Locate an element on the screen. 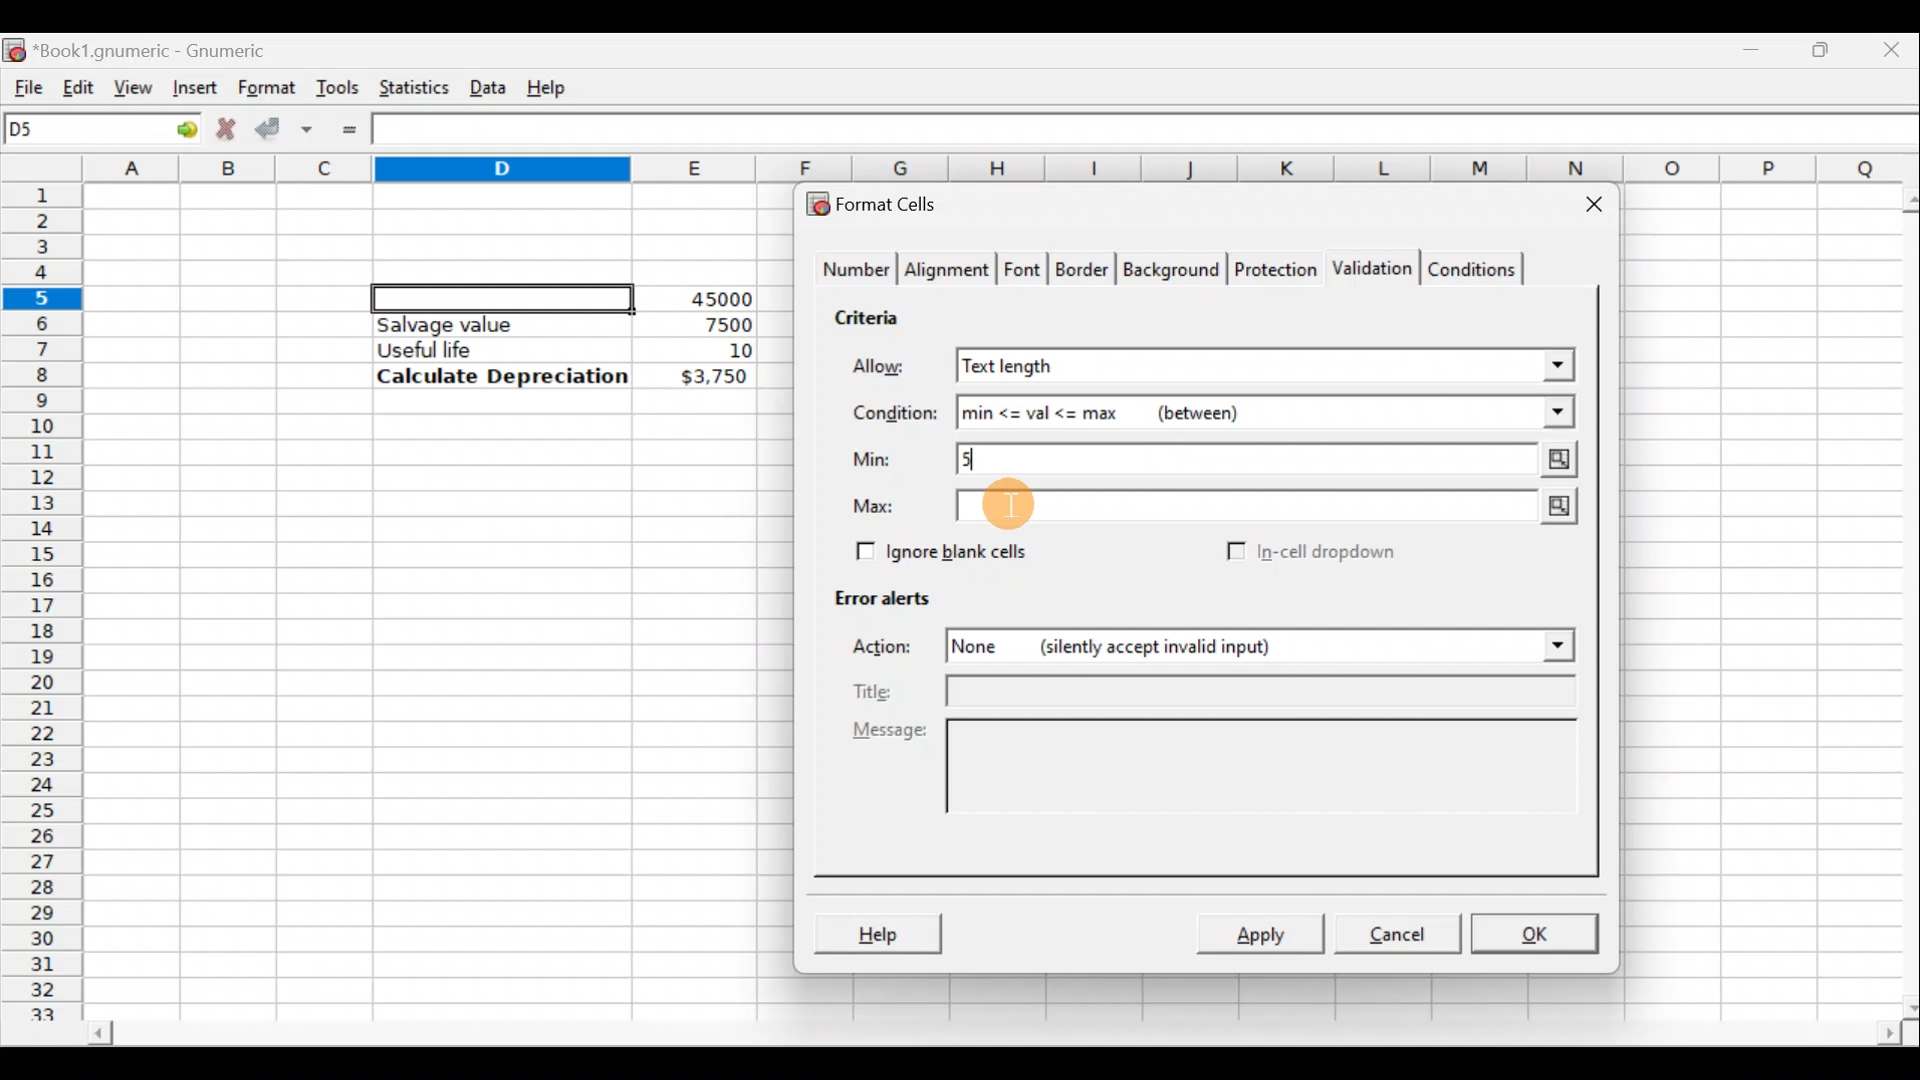  Number is located at coordinates (851, 272).